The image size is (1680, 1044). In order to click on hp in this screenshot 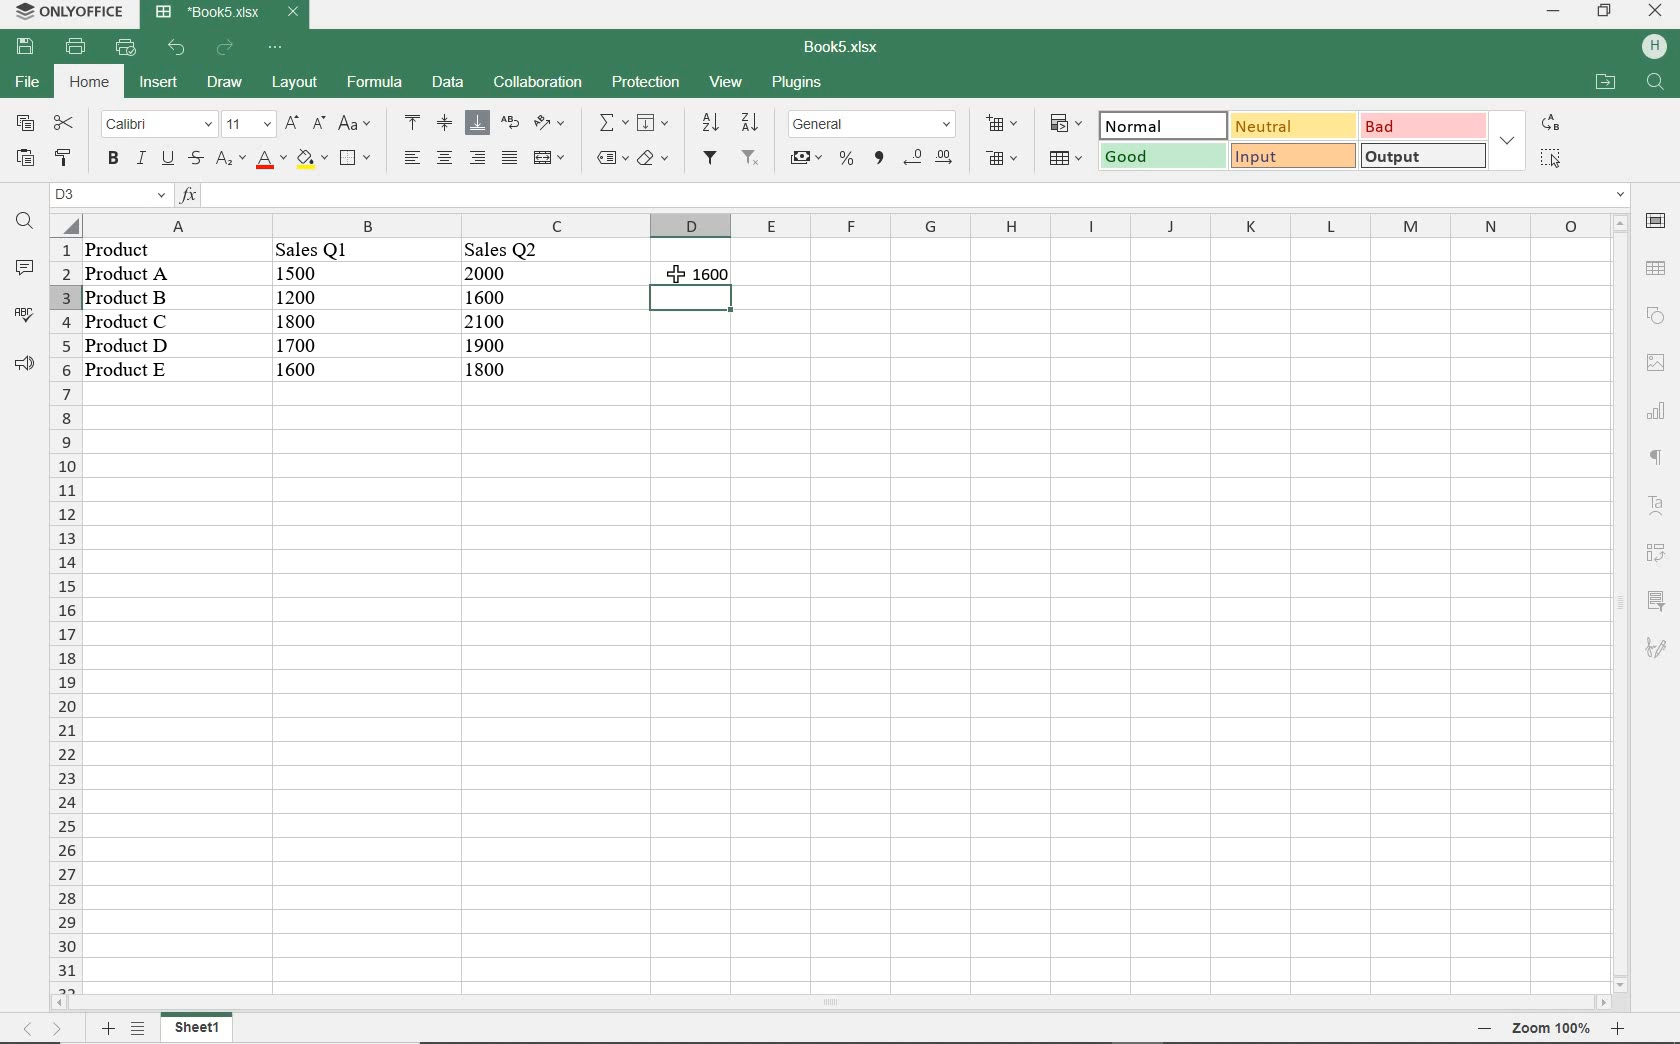, I will do `click(1656, 48)`.